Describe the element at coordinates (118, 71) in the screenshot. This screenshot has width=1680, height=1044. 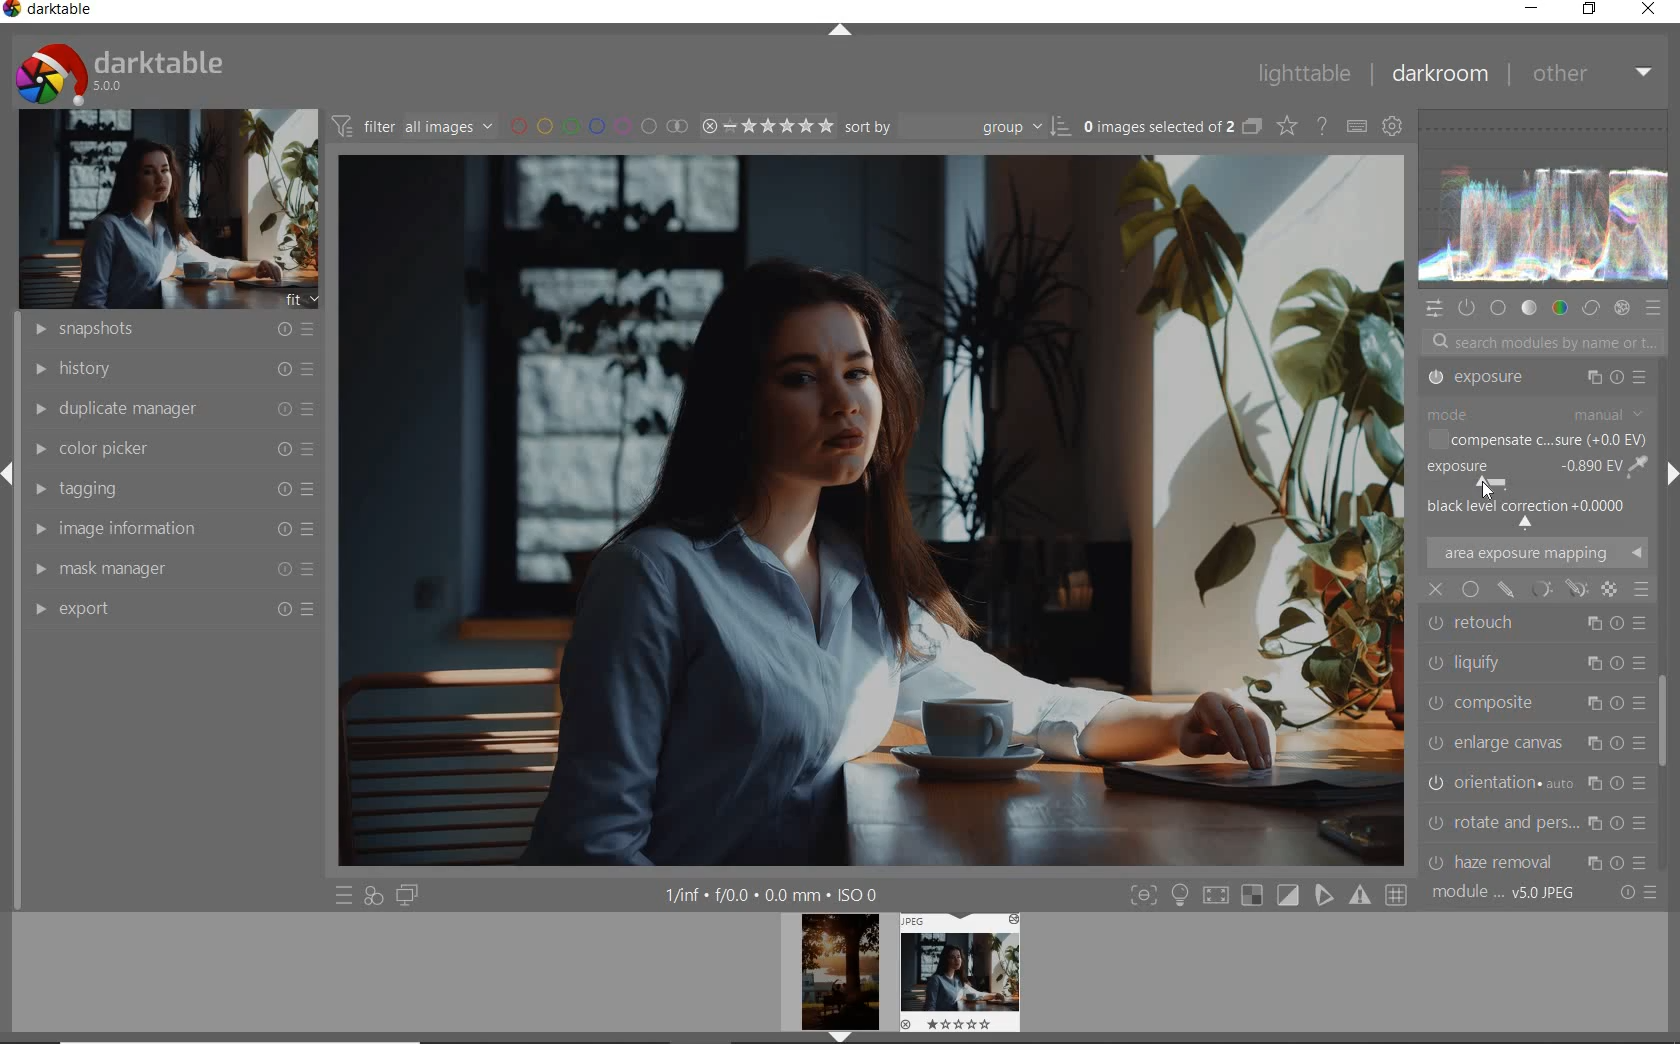
I see `SYSTEM LOGO & NAME` at that location.